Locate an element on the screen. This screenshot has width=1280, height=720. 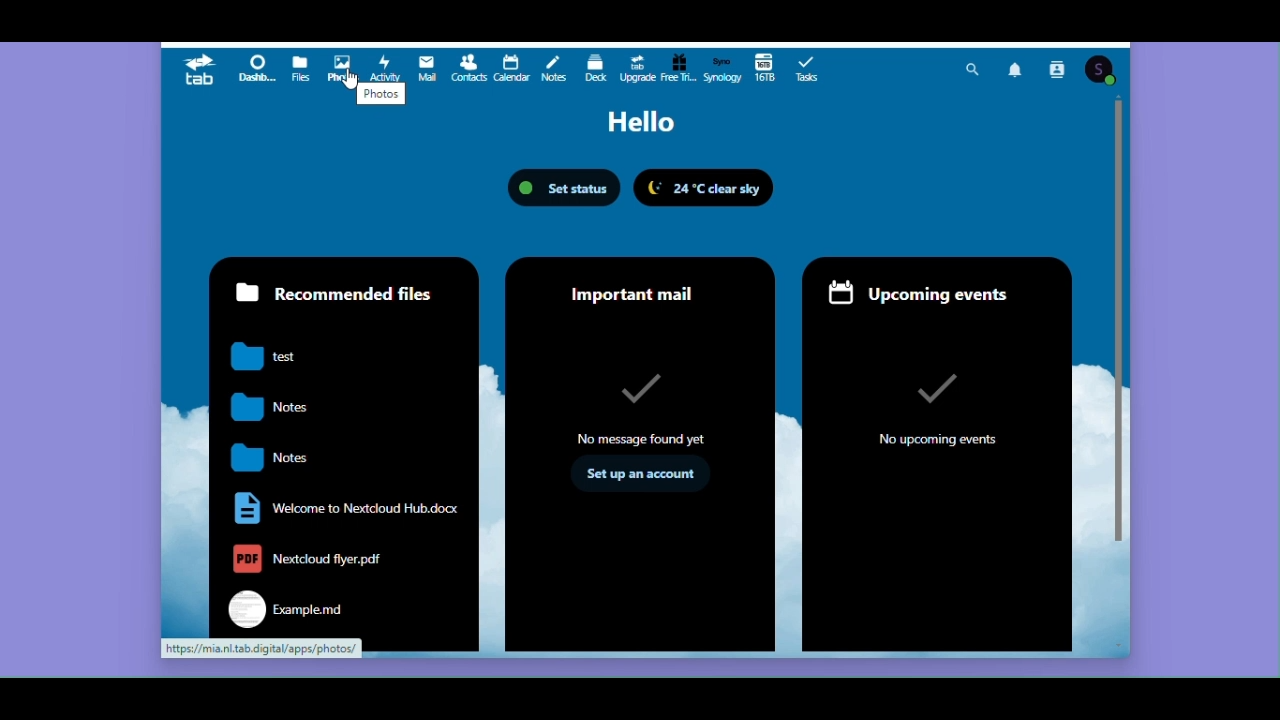
16 terabyte is located at coordinates (763, 66).